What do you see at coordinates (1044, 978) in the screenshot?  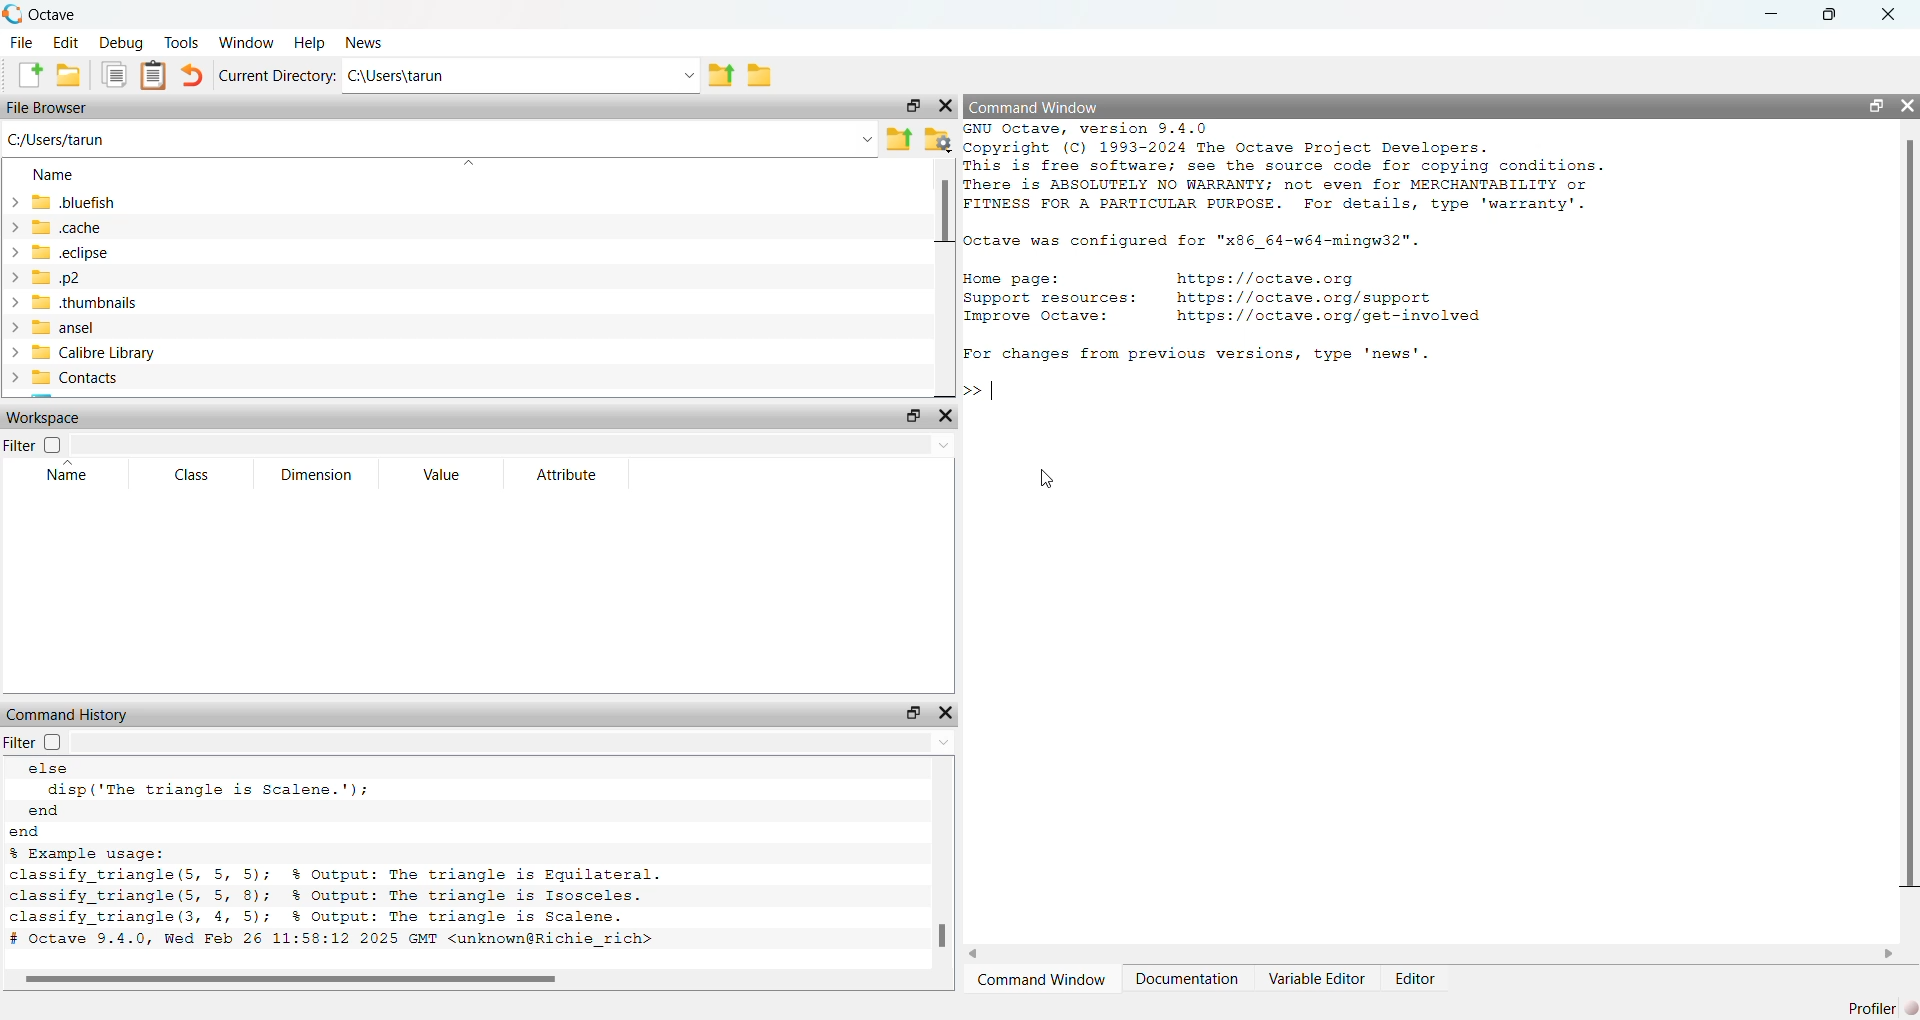 I see `command window` at bounding box center [1044, 978].